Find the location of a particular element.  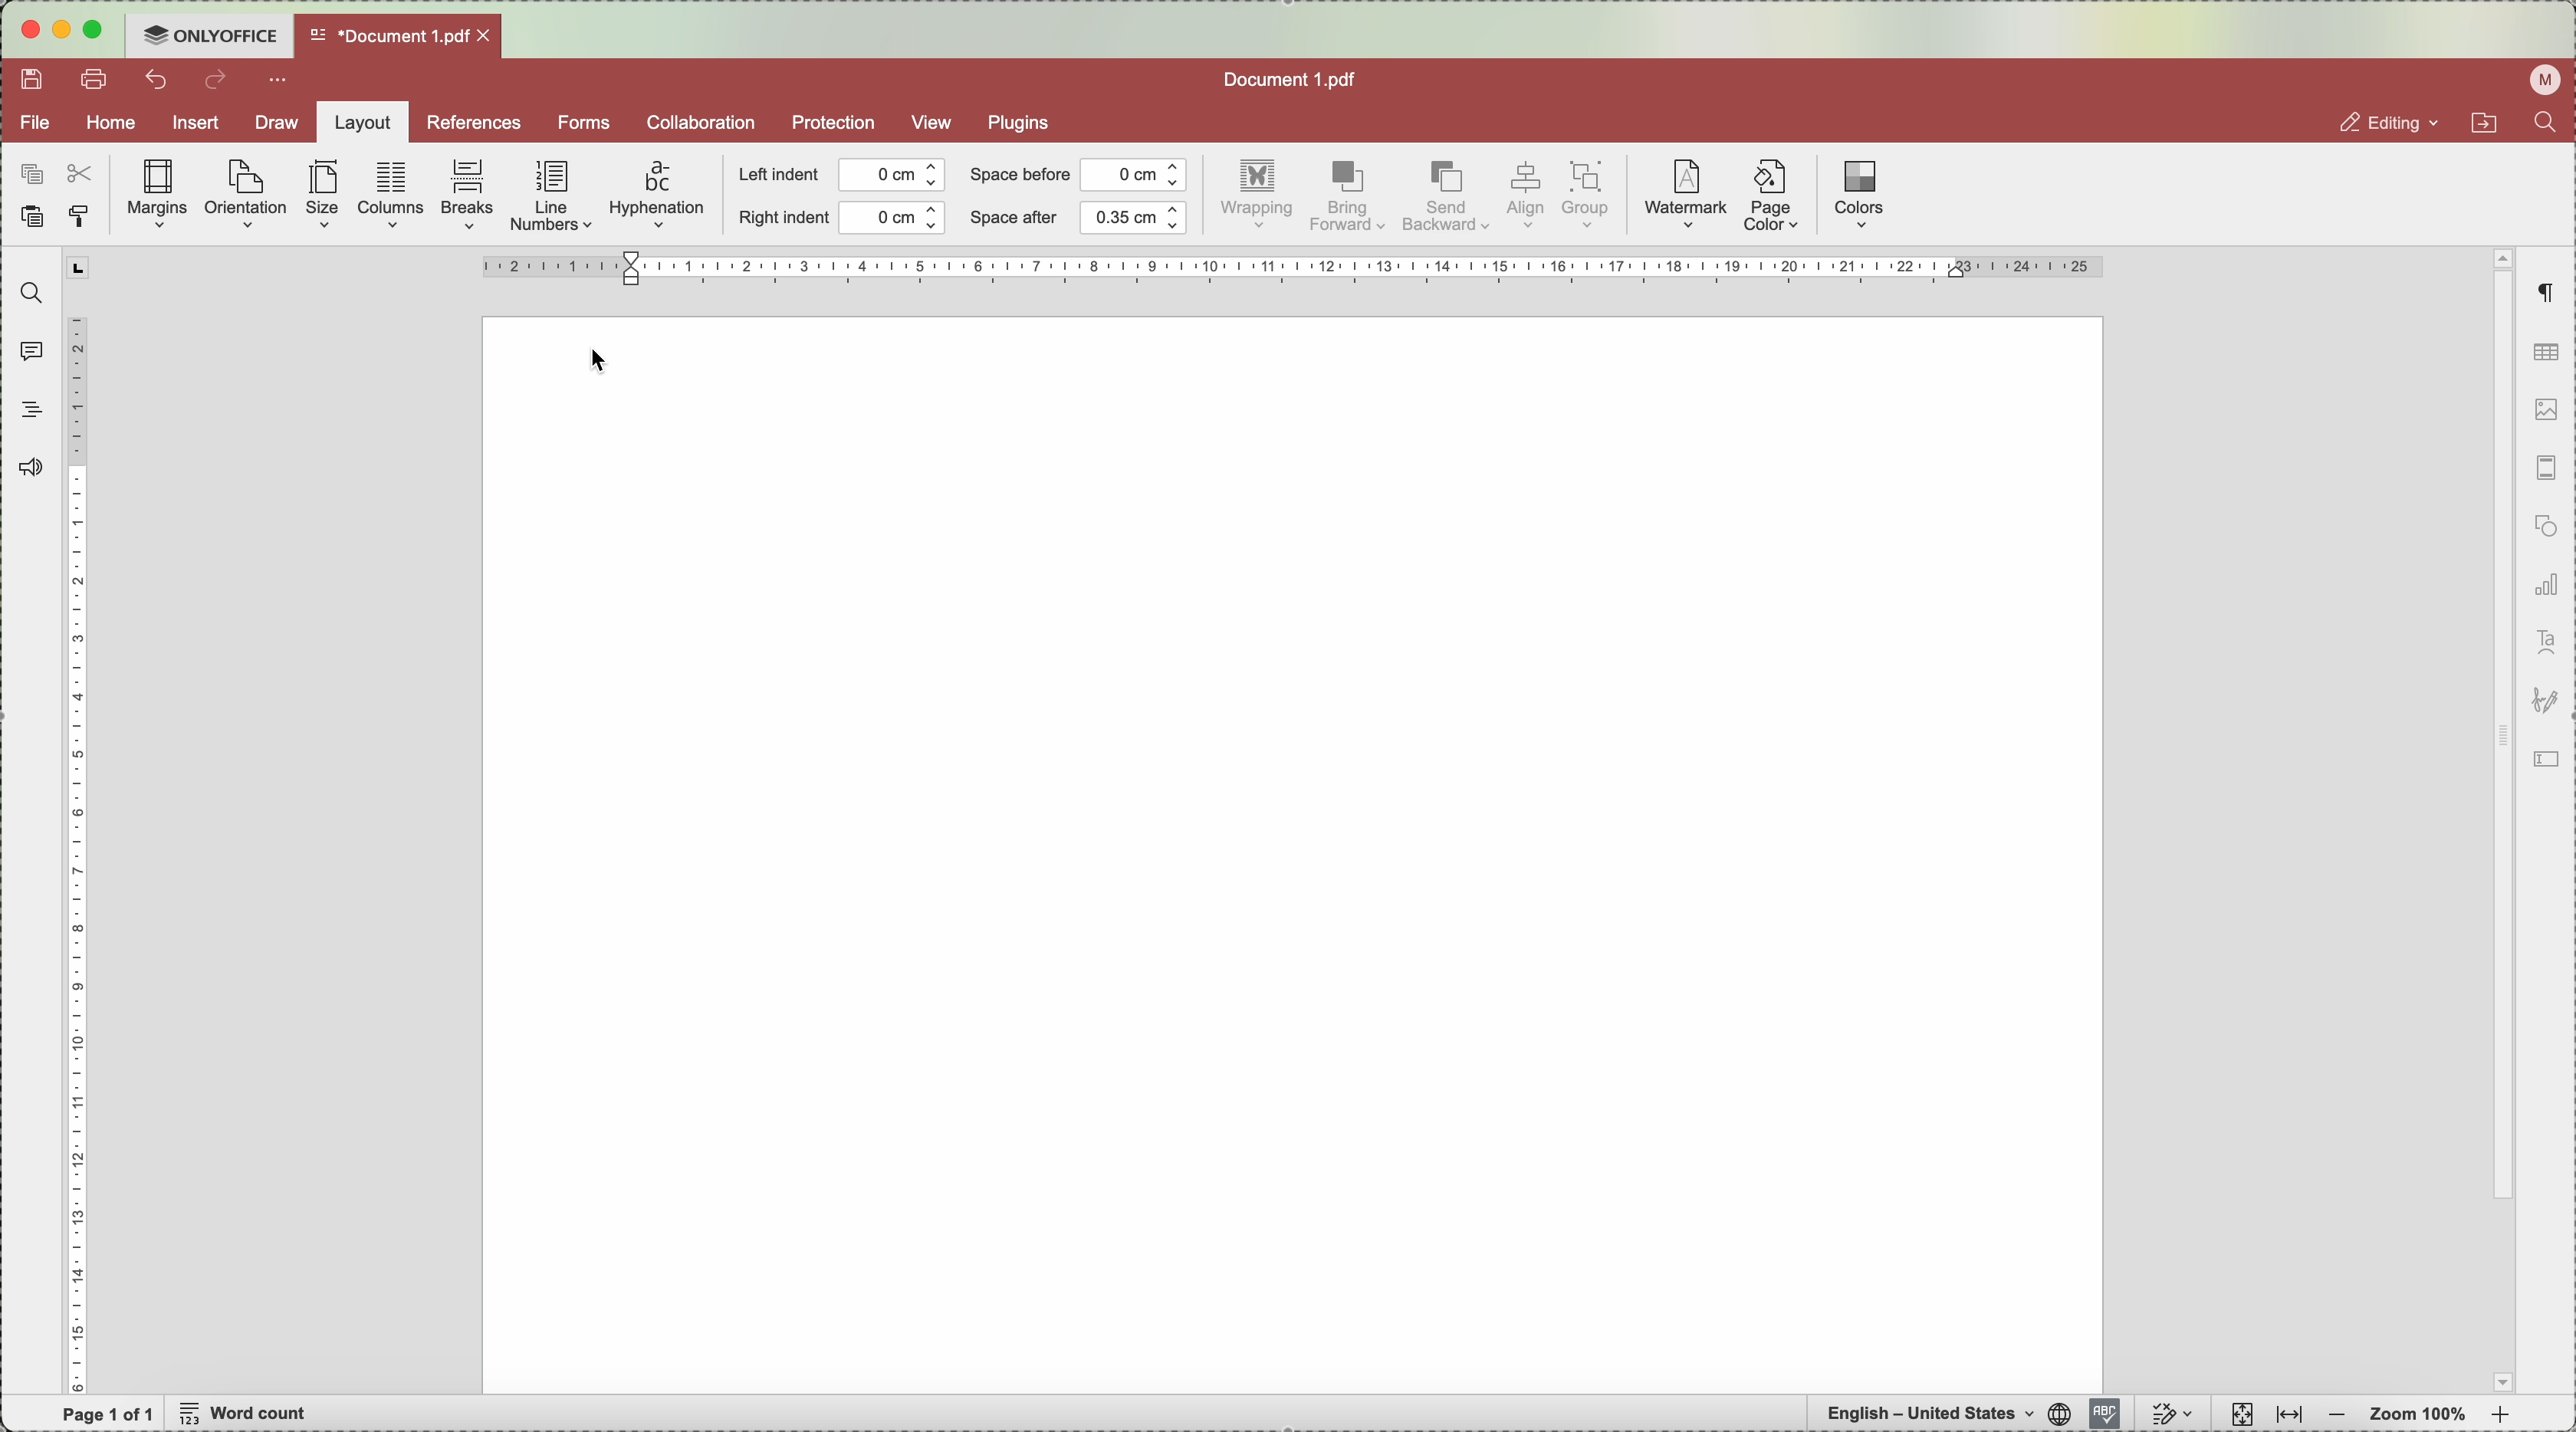

headings is located at coordinates (32, 410).